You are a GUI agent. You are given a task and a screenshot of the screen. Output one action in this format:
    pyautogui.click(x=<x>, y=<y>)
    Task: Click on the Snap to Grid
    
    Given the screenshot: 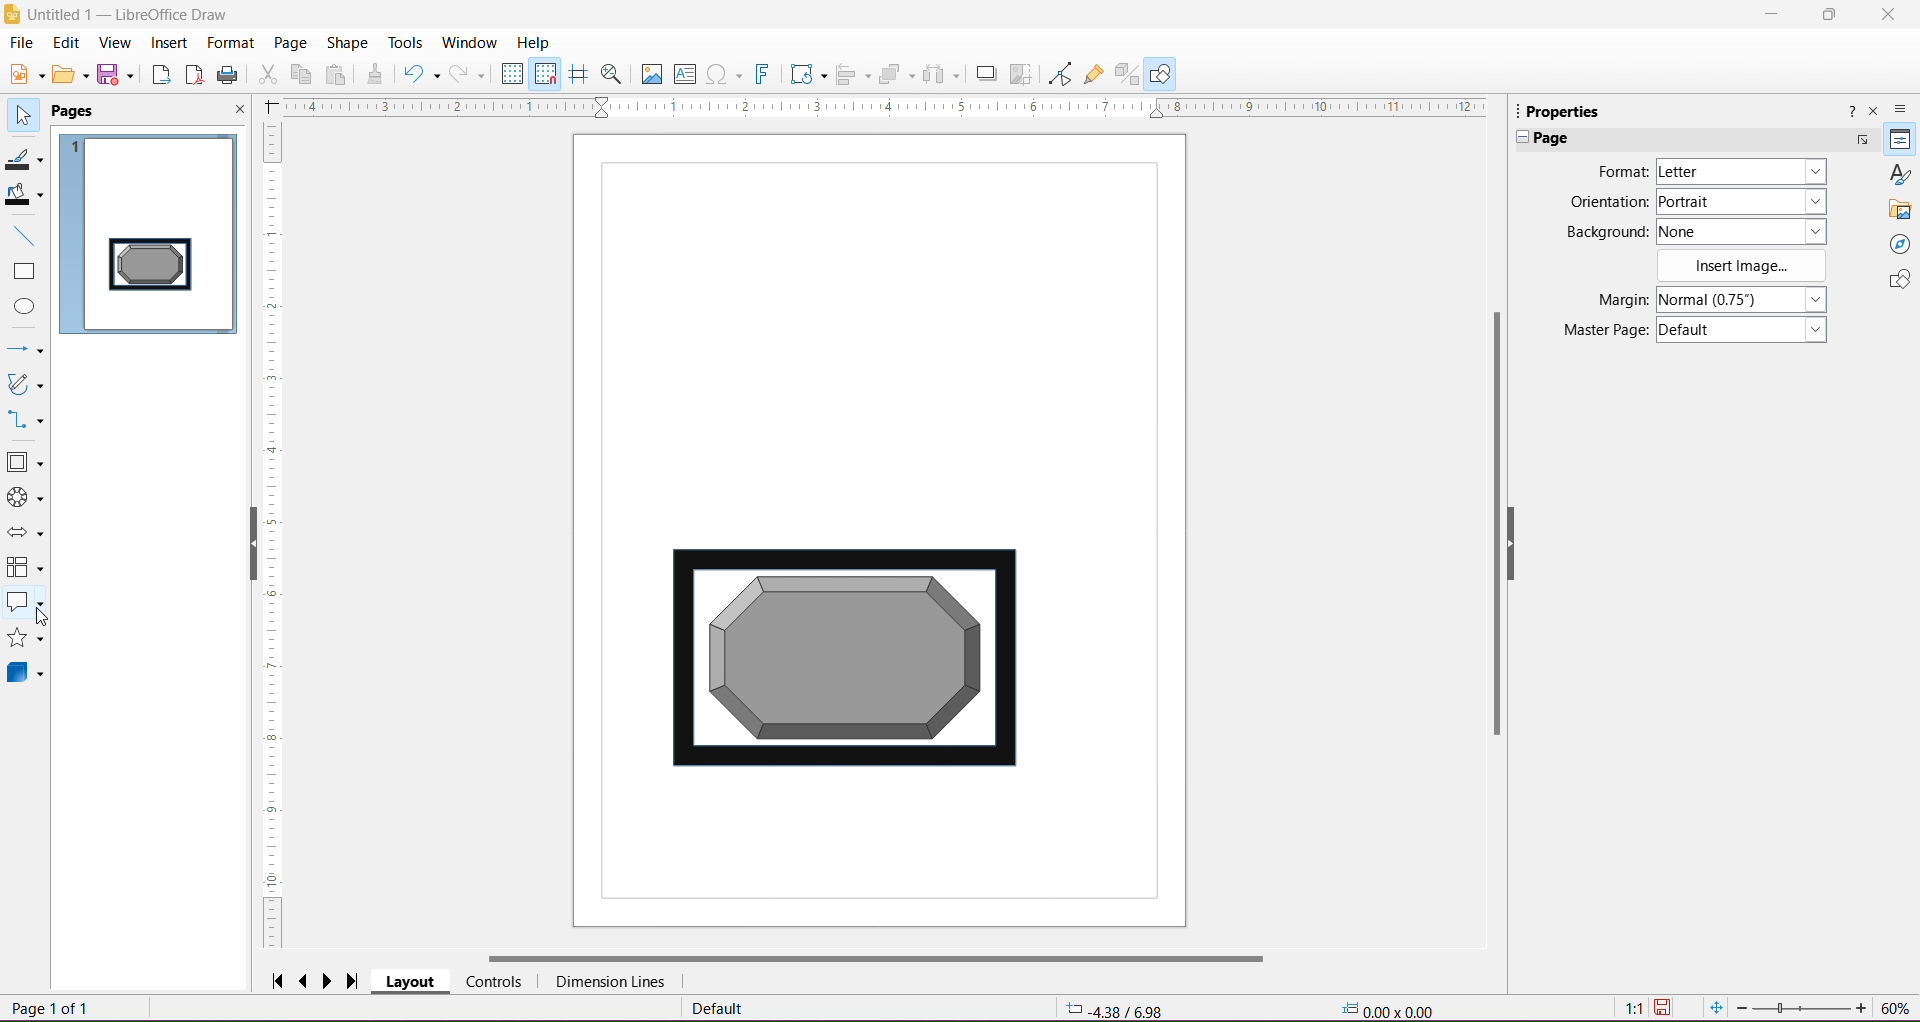 What is the action you would take?
    pyautogui.click(x=546, y=75)
    